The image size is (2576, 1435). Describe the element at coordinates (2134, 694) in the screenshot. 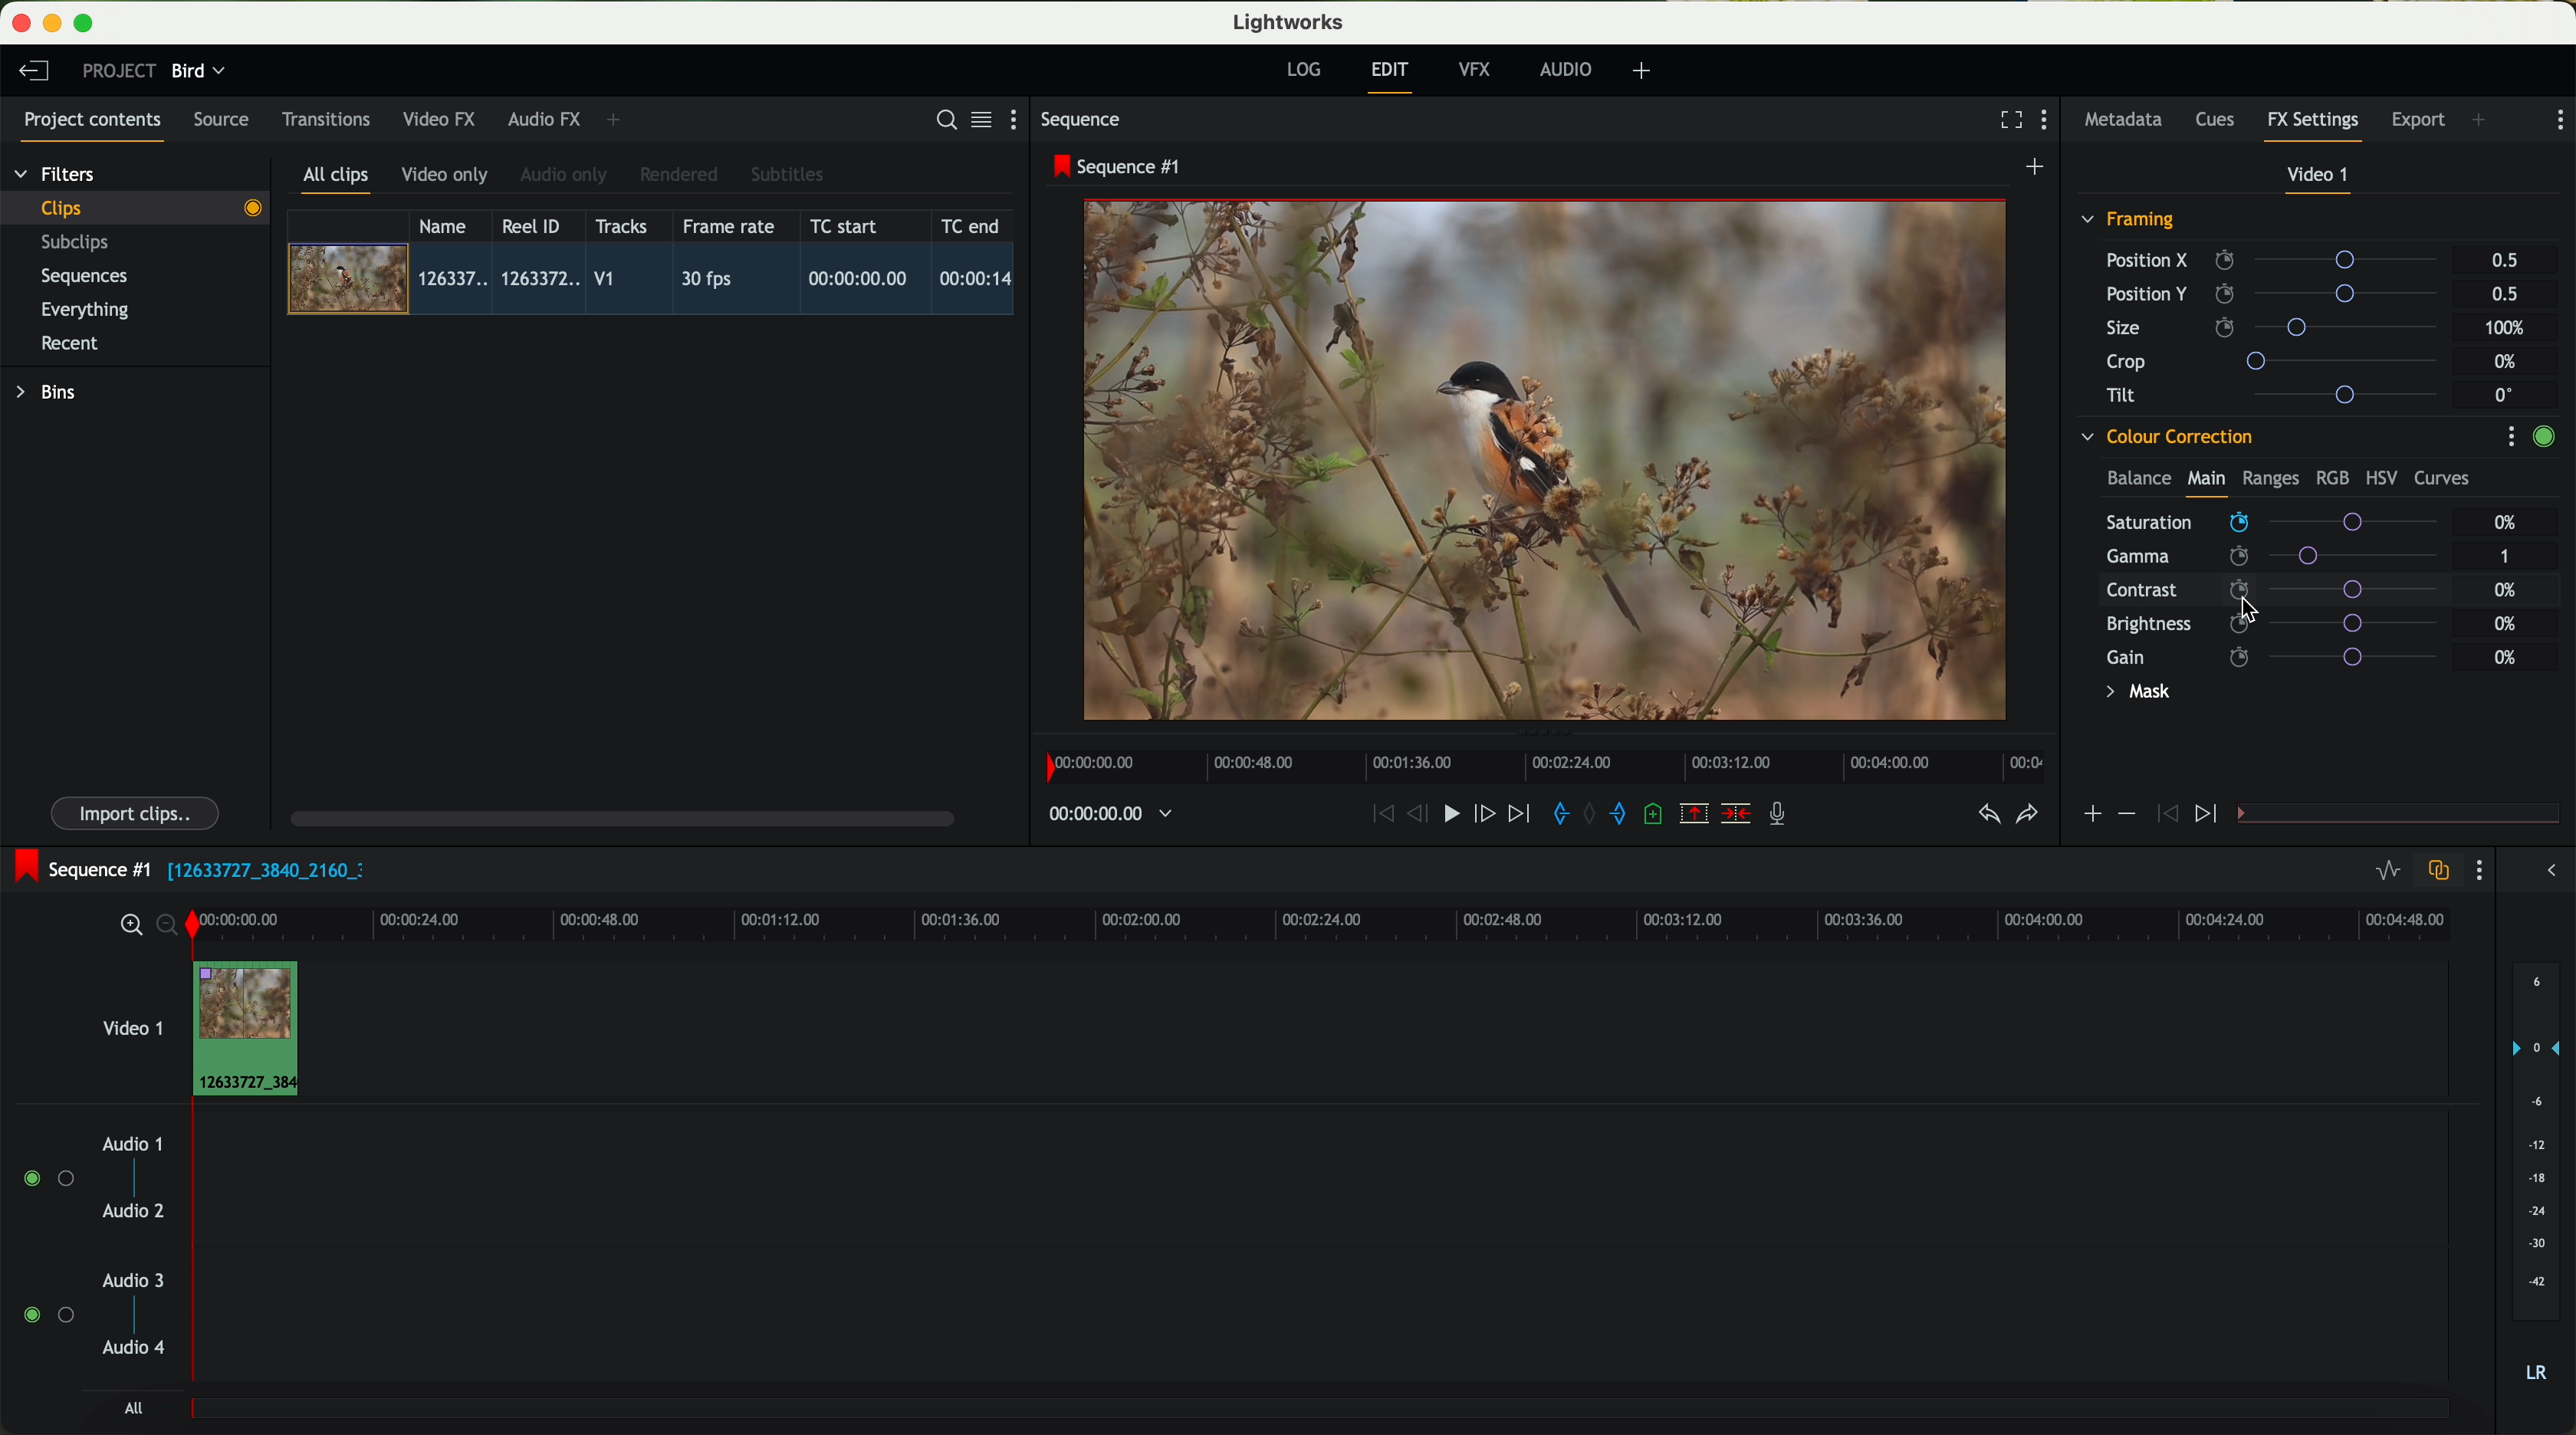

I see `mask` at that location.